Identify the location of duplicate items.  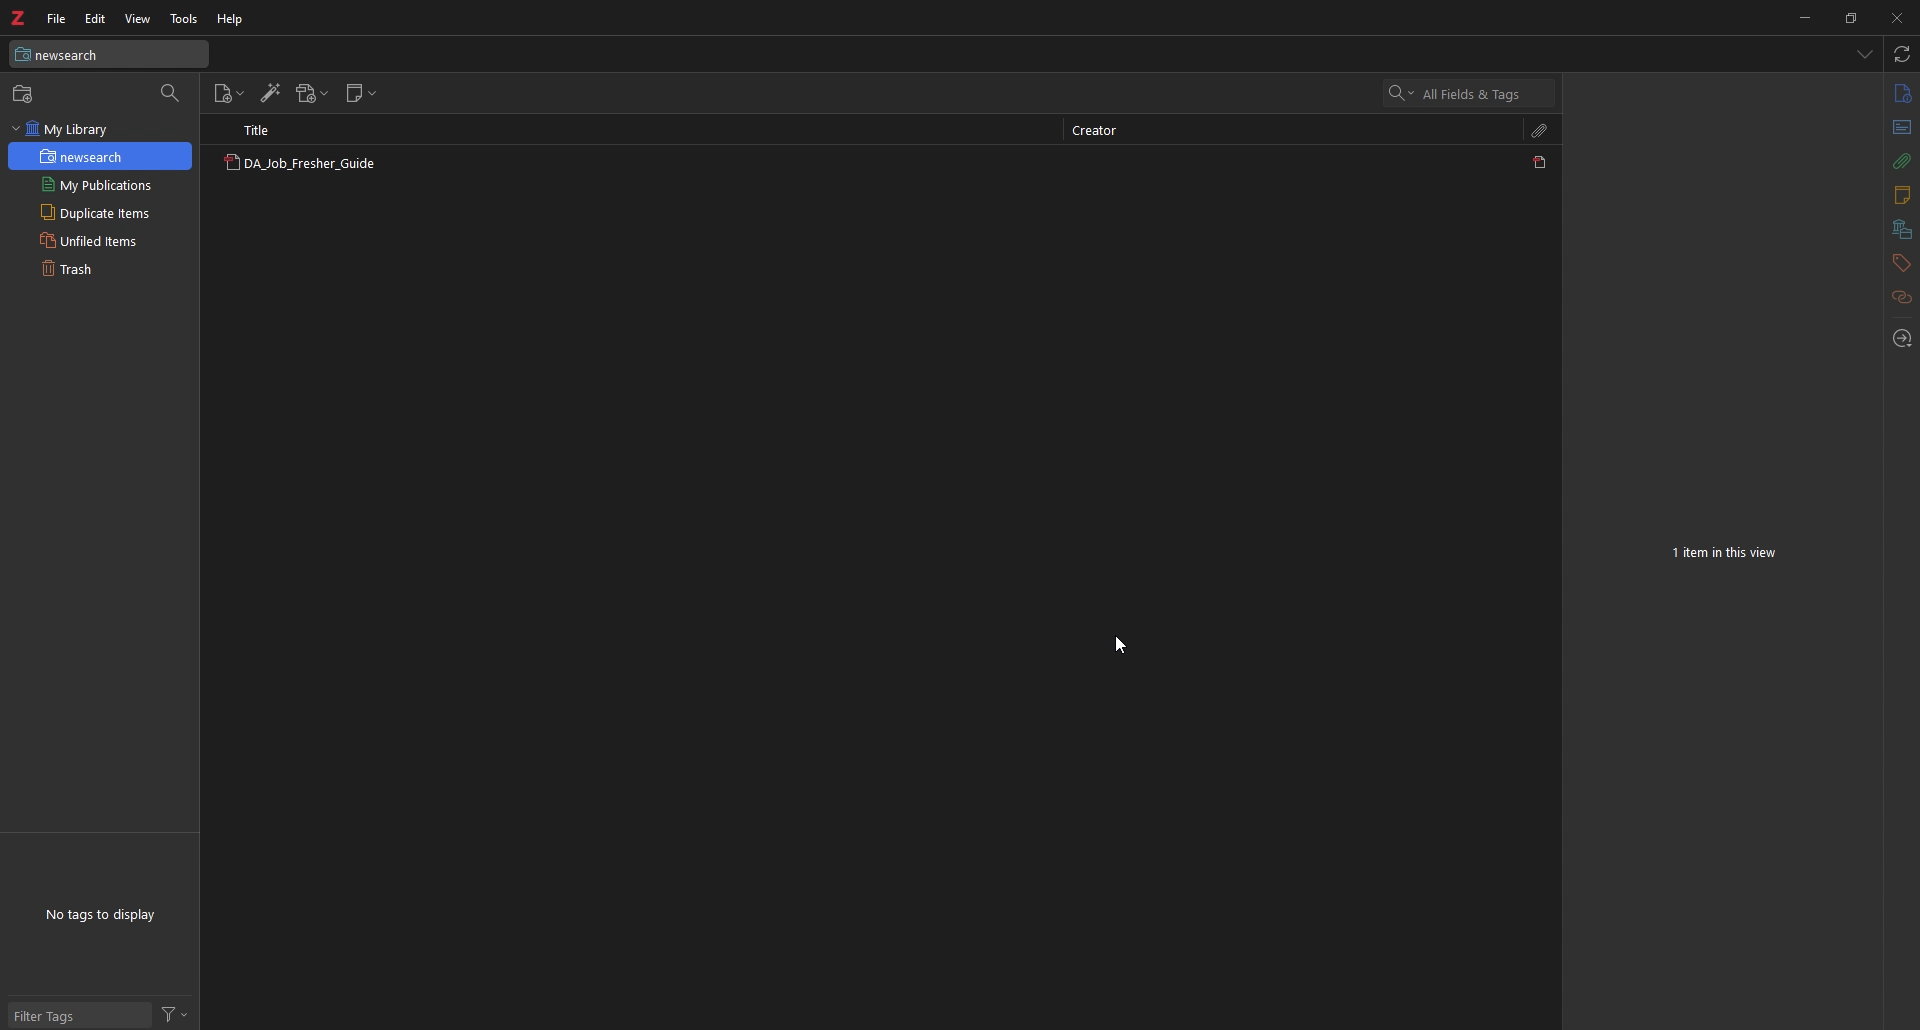
(100, 212).